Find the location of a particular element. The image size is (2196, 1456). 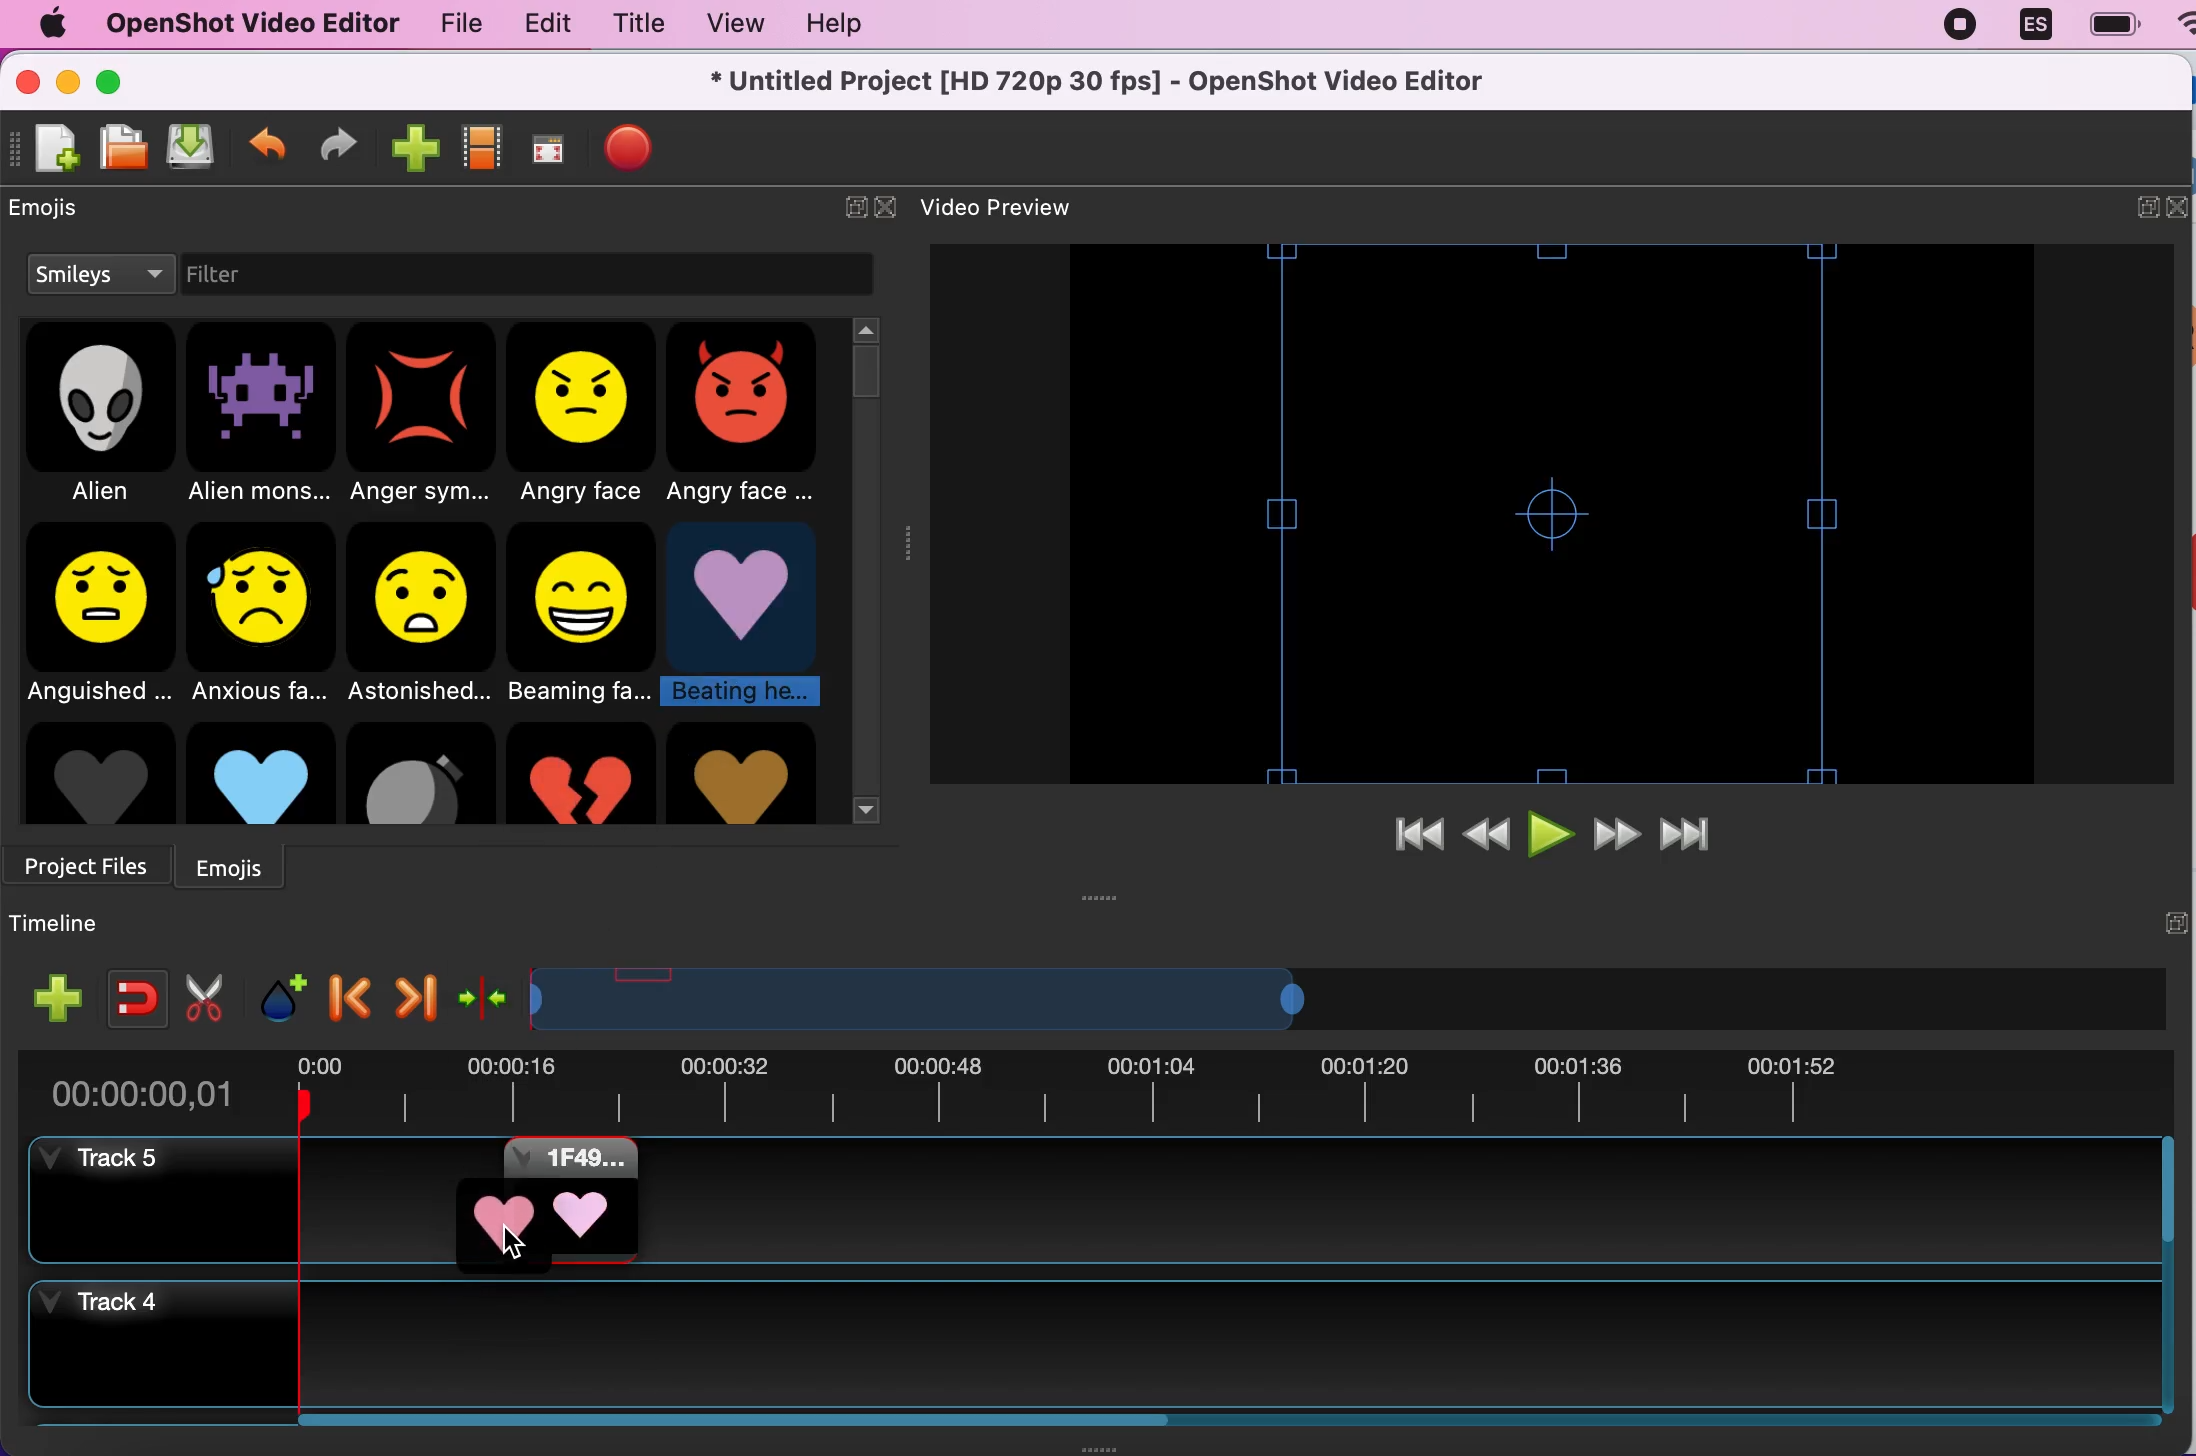

beaming is located at coordinates (587, 615).